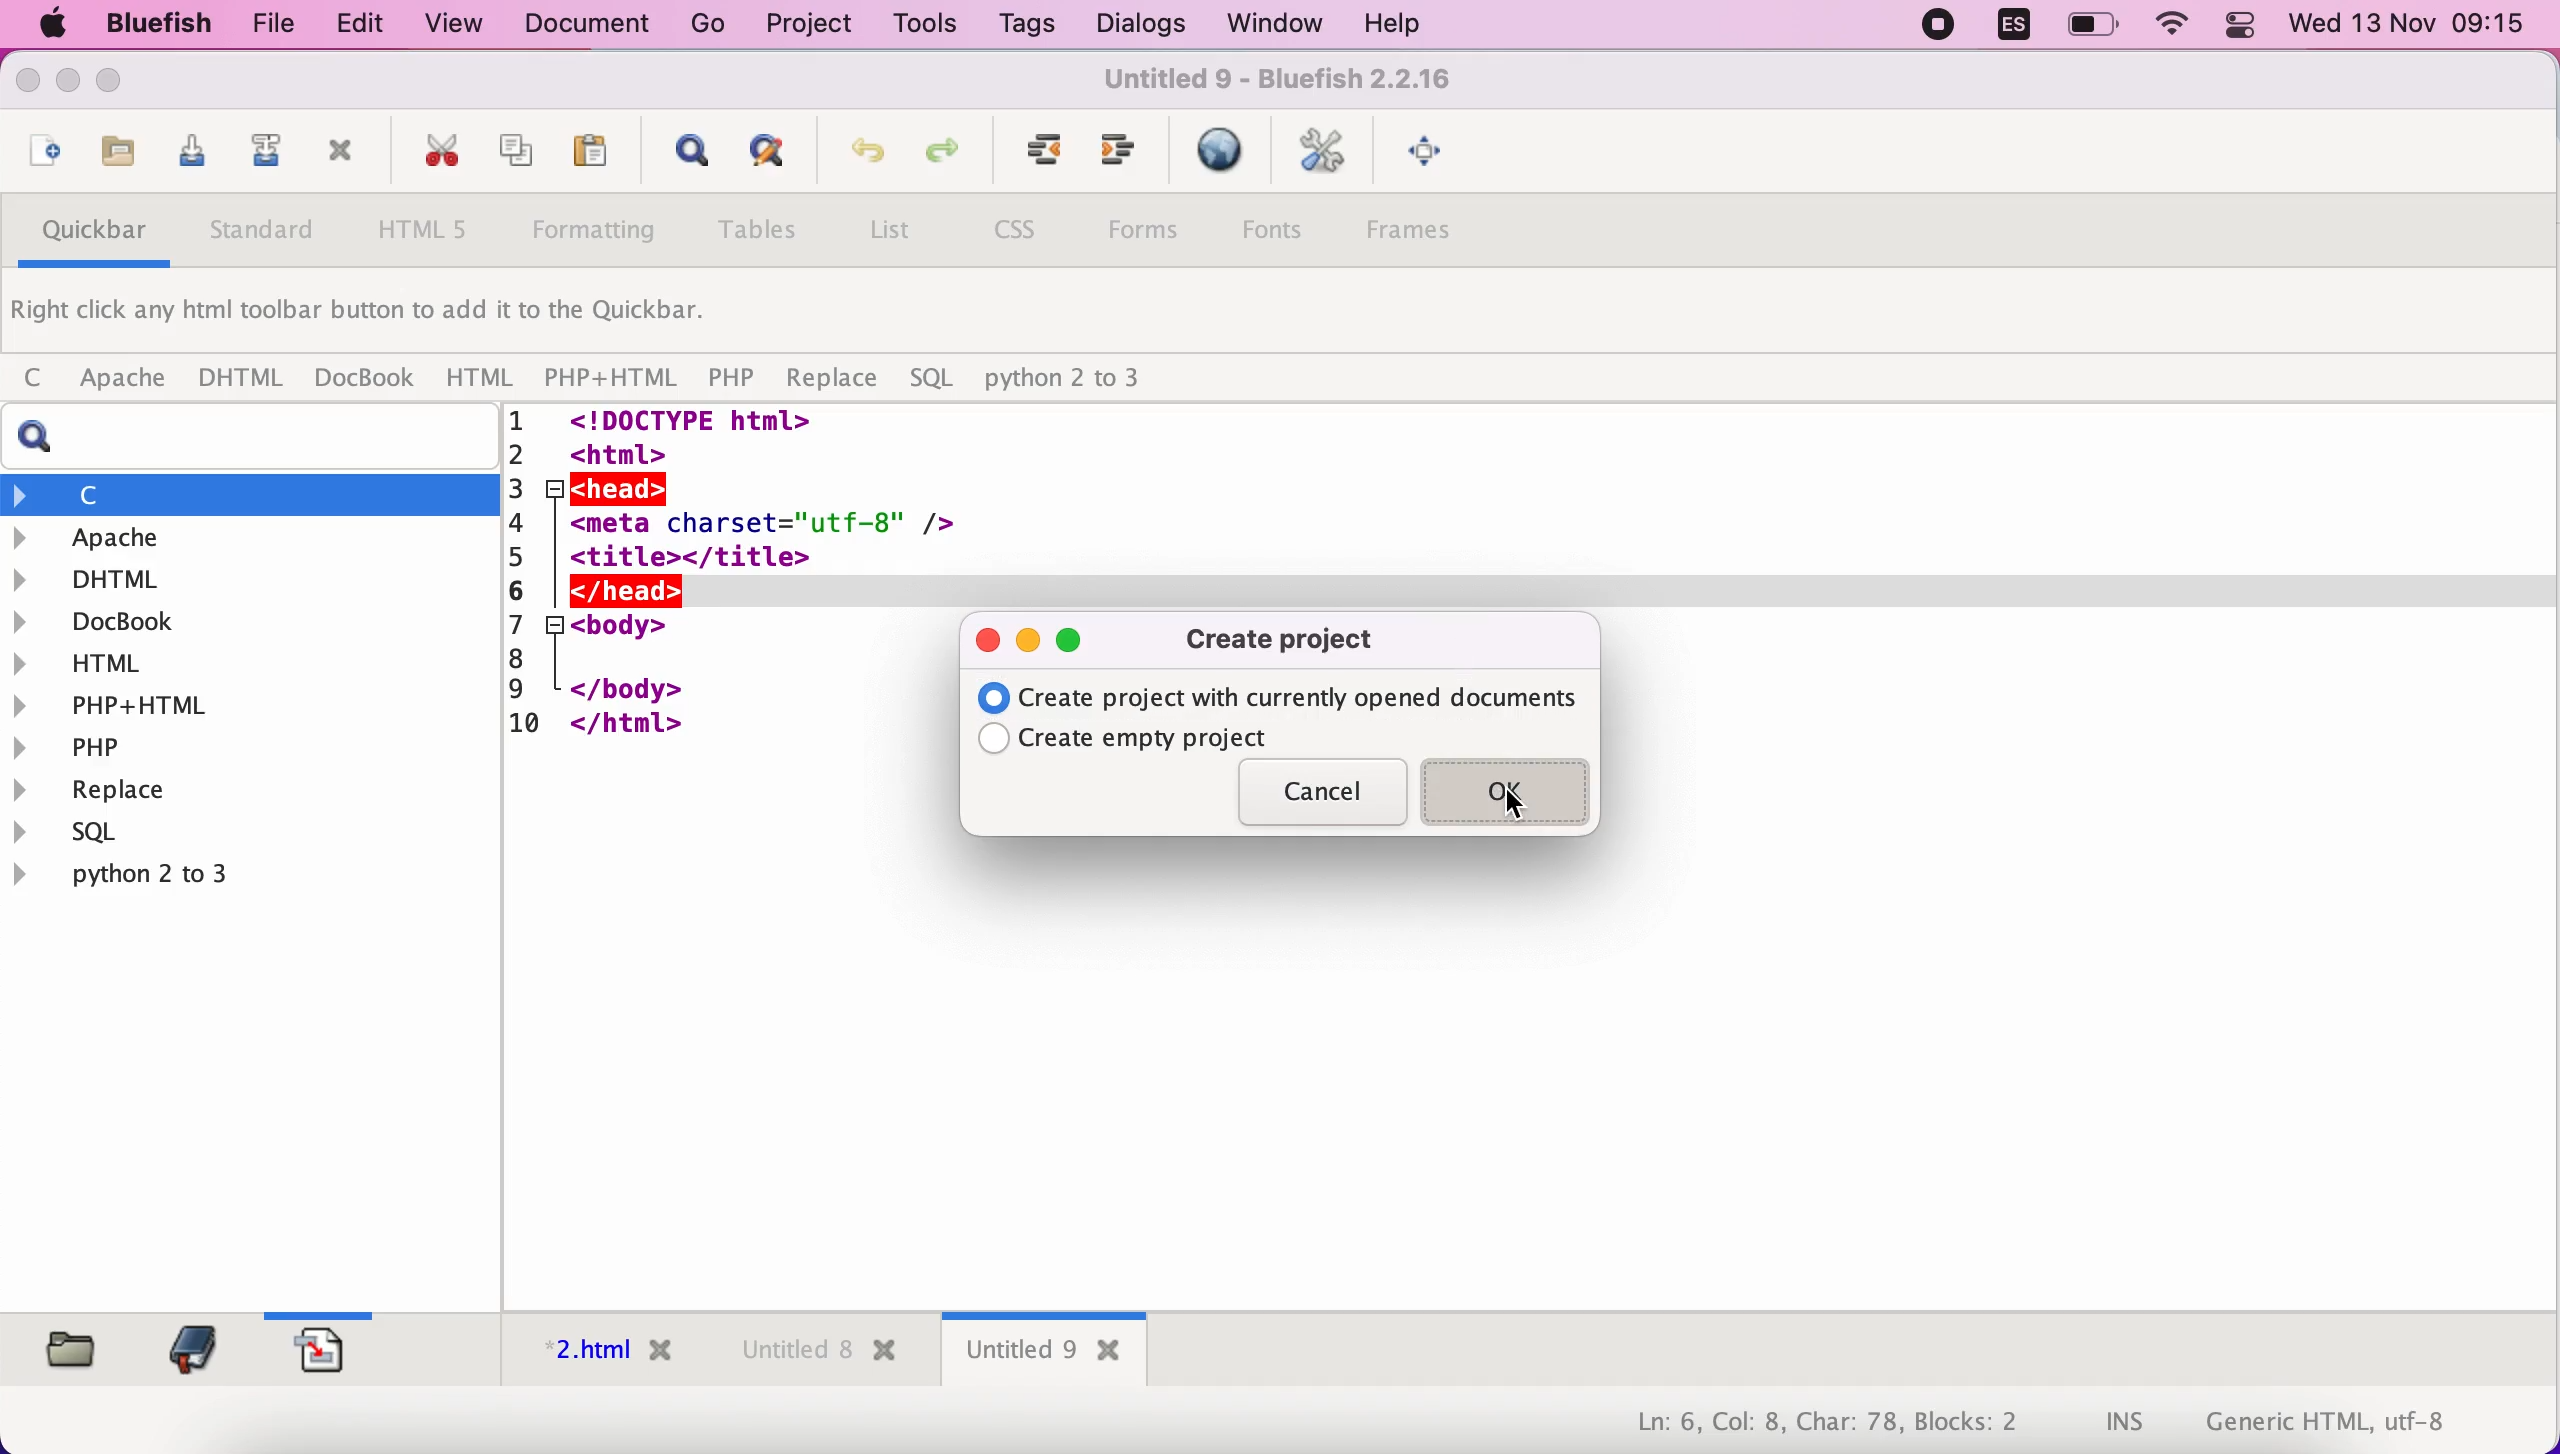 The image size is (2560, 1454). What do you see at coordinates (510, 153) in the screenshot?
I see `copy` at bounding box center [510, 153].